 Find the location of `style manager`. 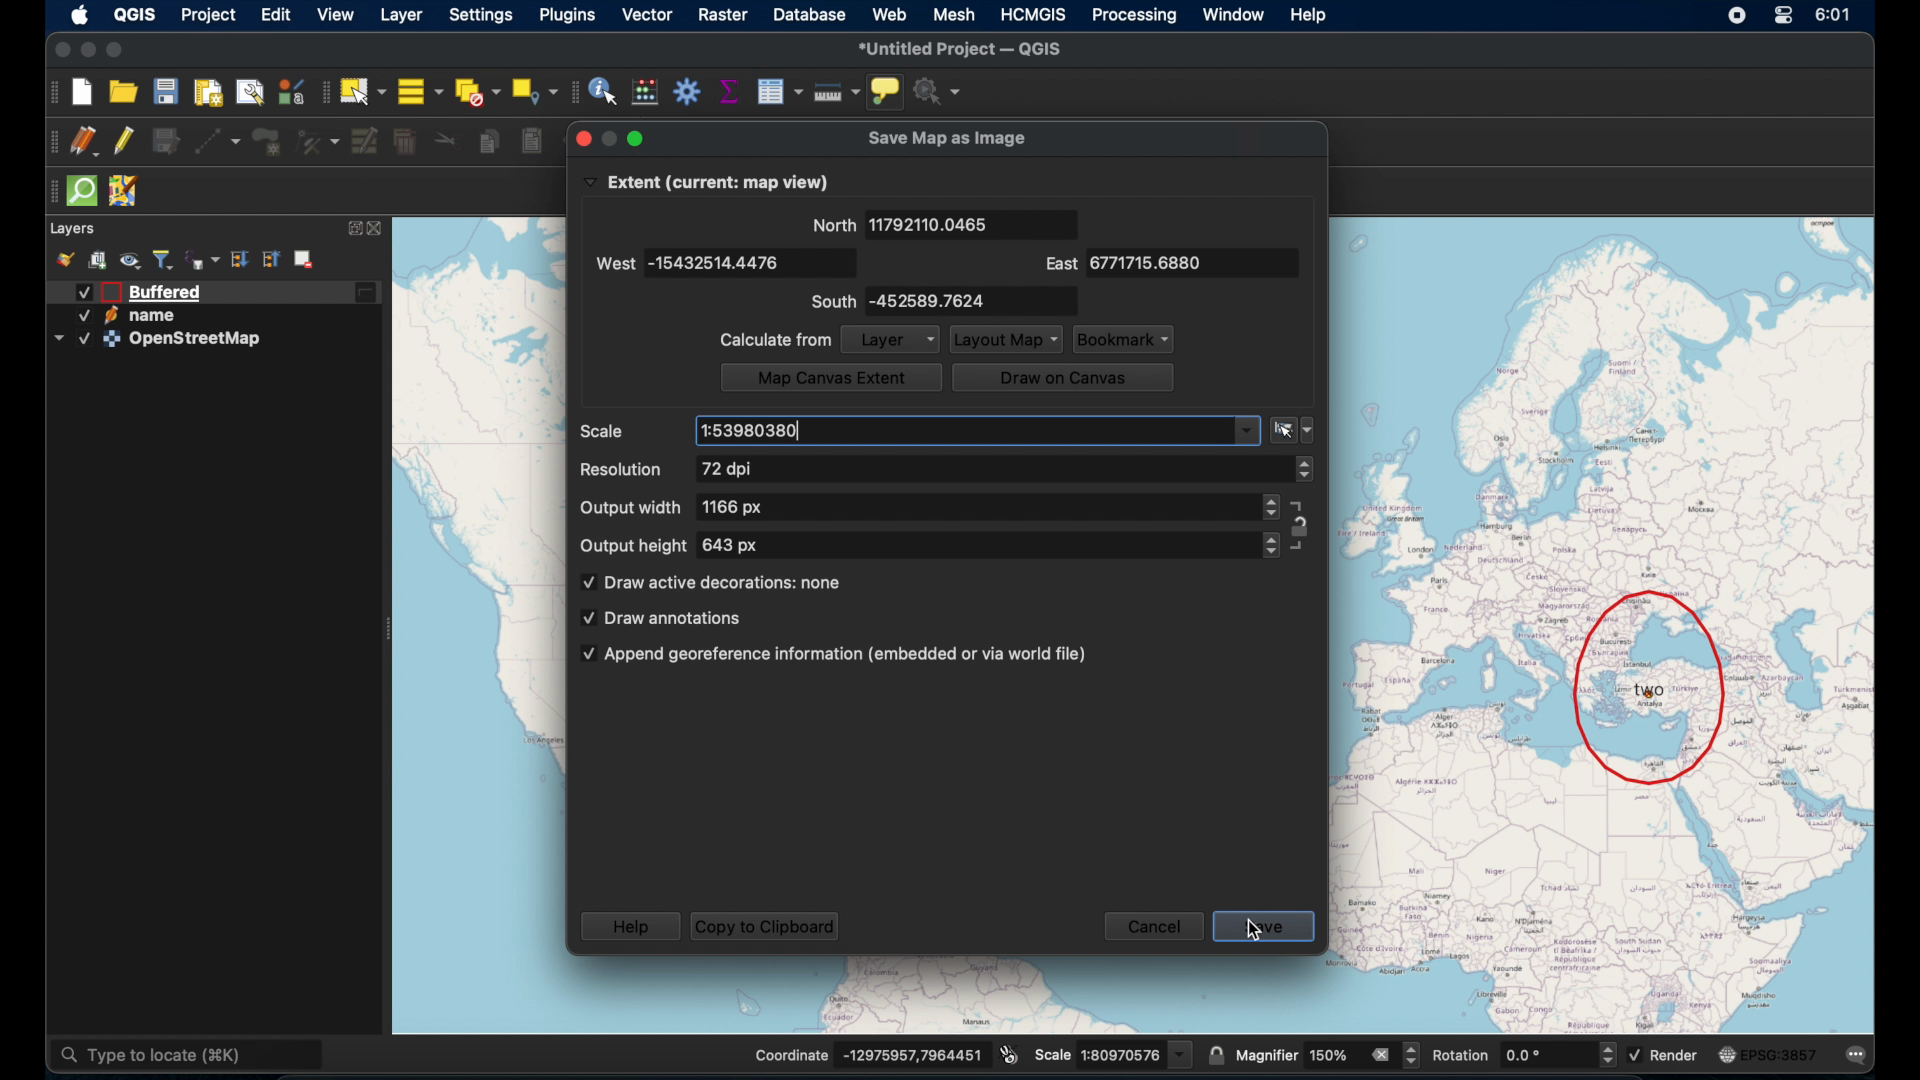

style manager is located at coordinates (67, 259).